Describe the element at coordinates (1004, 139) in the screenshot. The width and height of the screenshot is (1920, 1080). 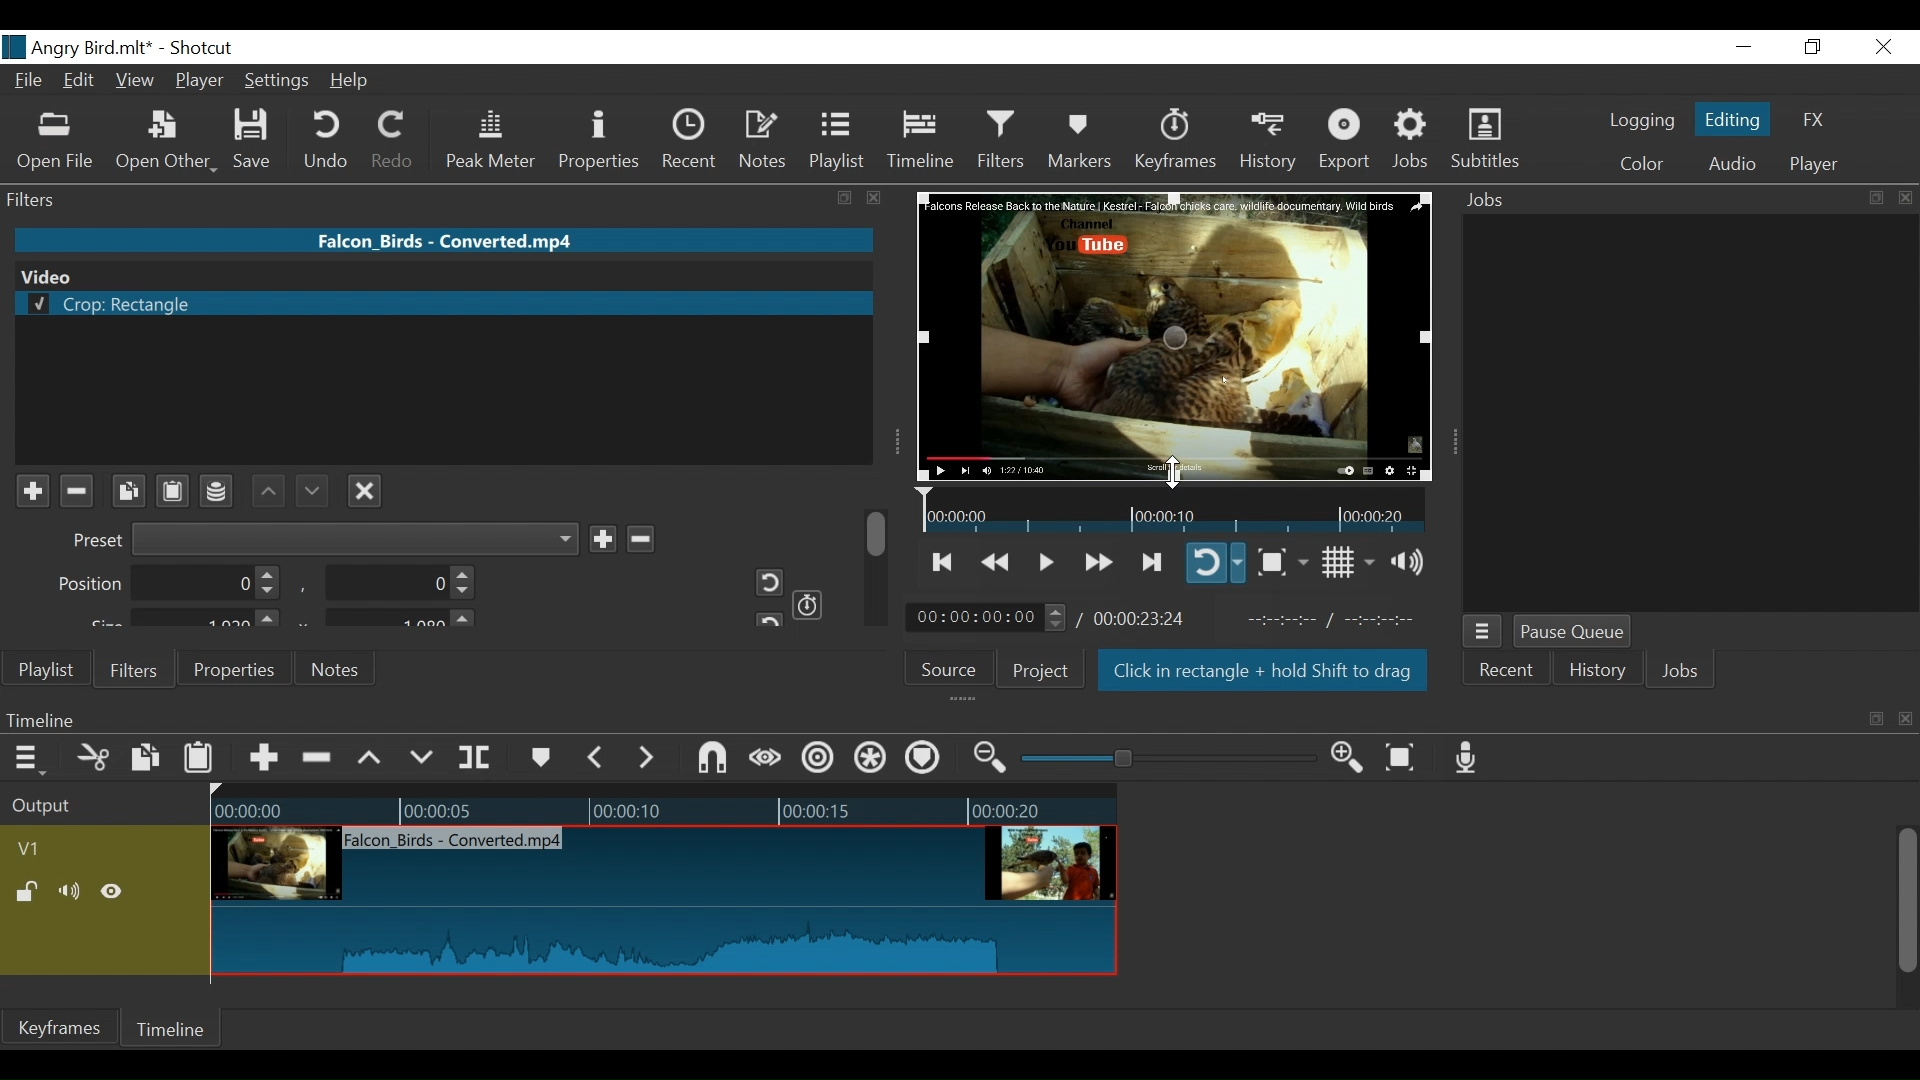
I see `Filters` at that location.